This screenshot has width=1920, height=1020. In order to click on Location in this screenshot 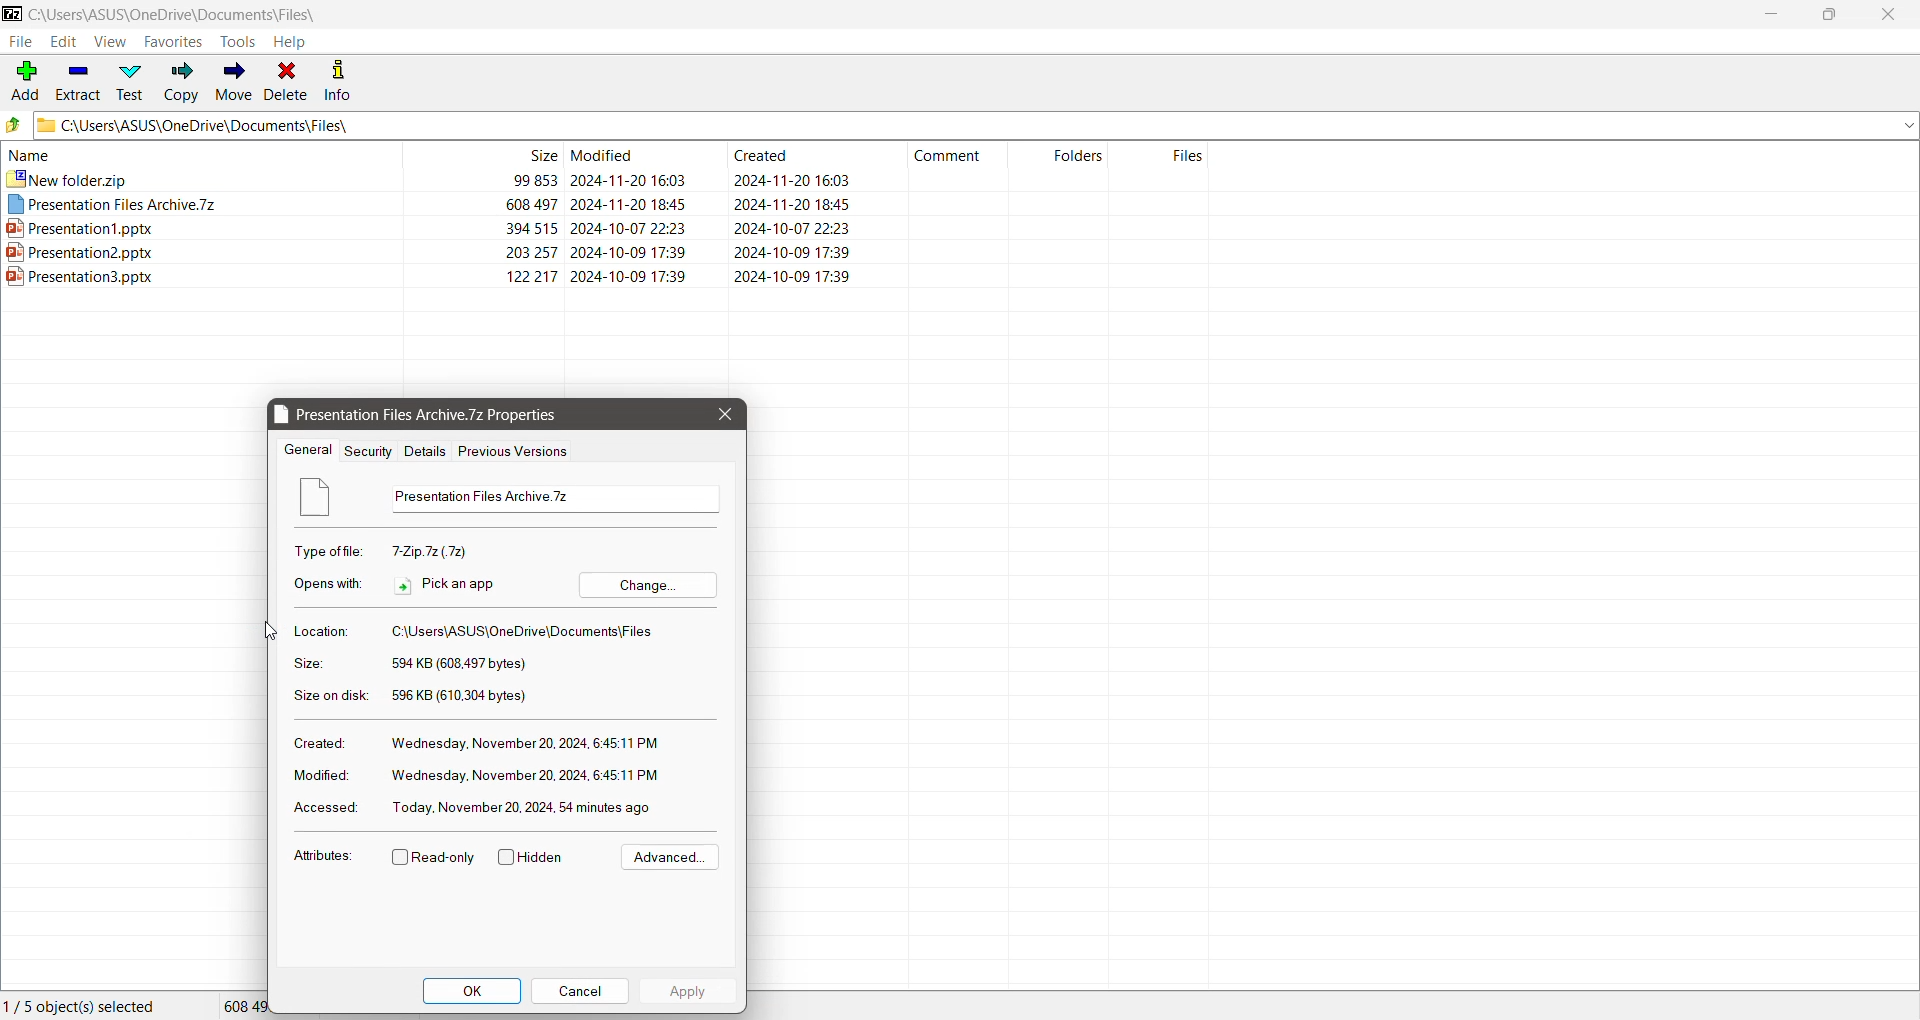, I will do `click(324, 630)`.